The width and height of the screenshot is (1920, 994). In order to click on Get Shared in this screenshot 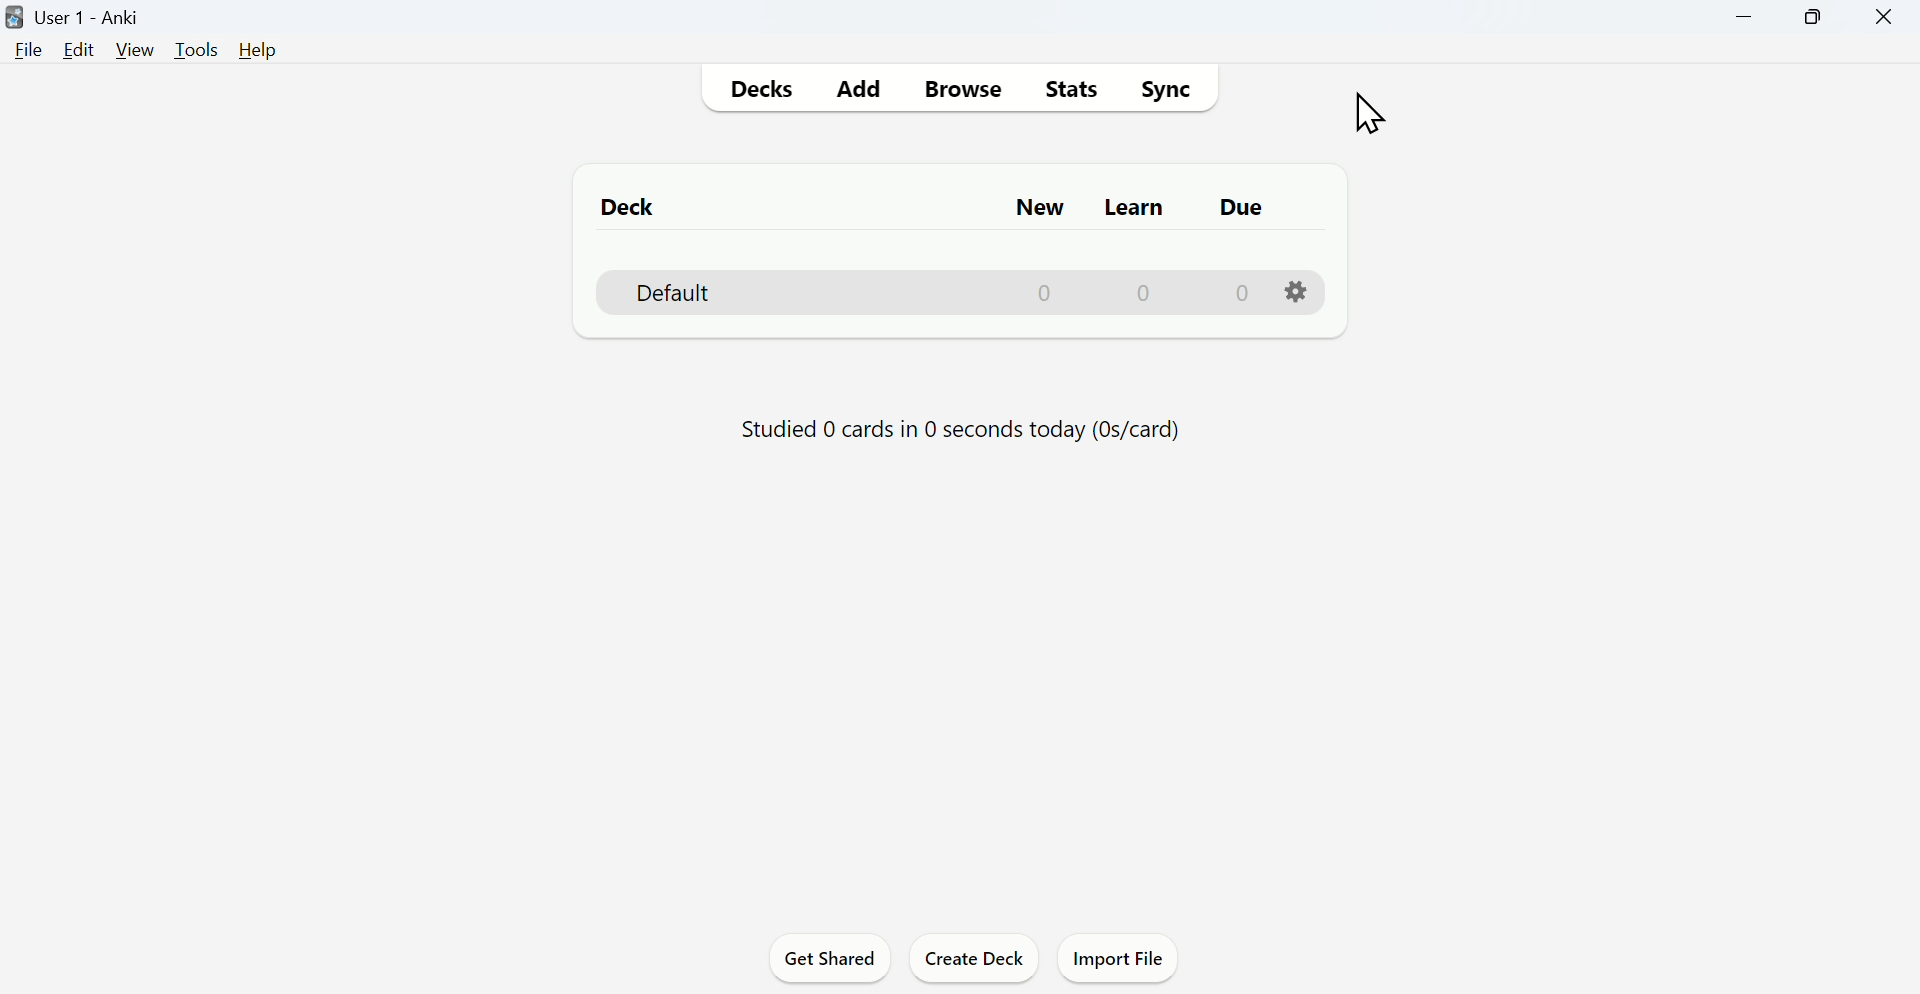, I will do `click(831, 957)`.